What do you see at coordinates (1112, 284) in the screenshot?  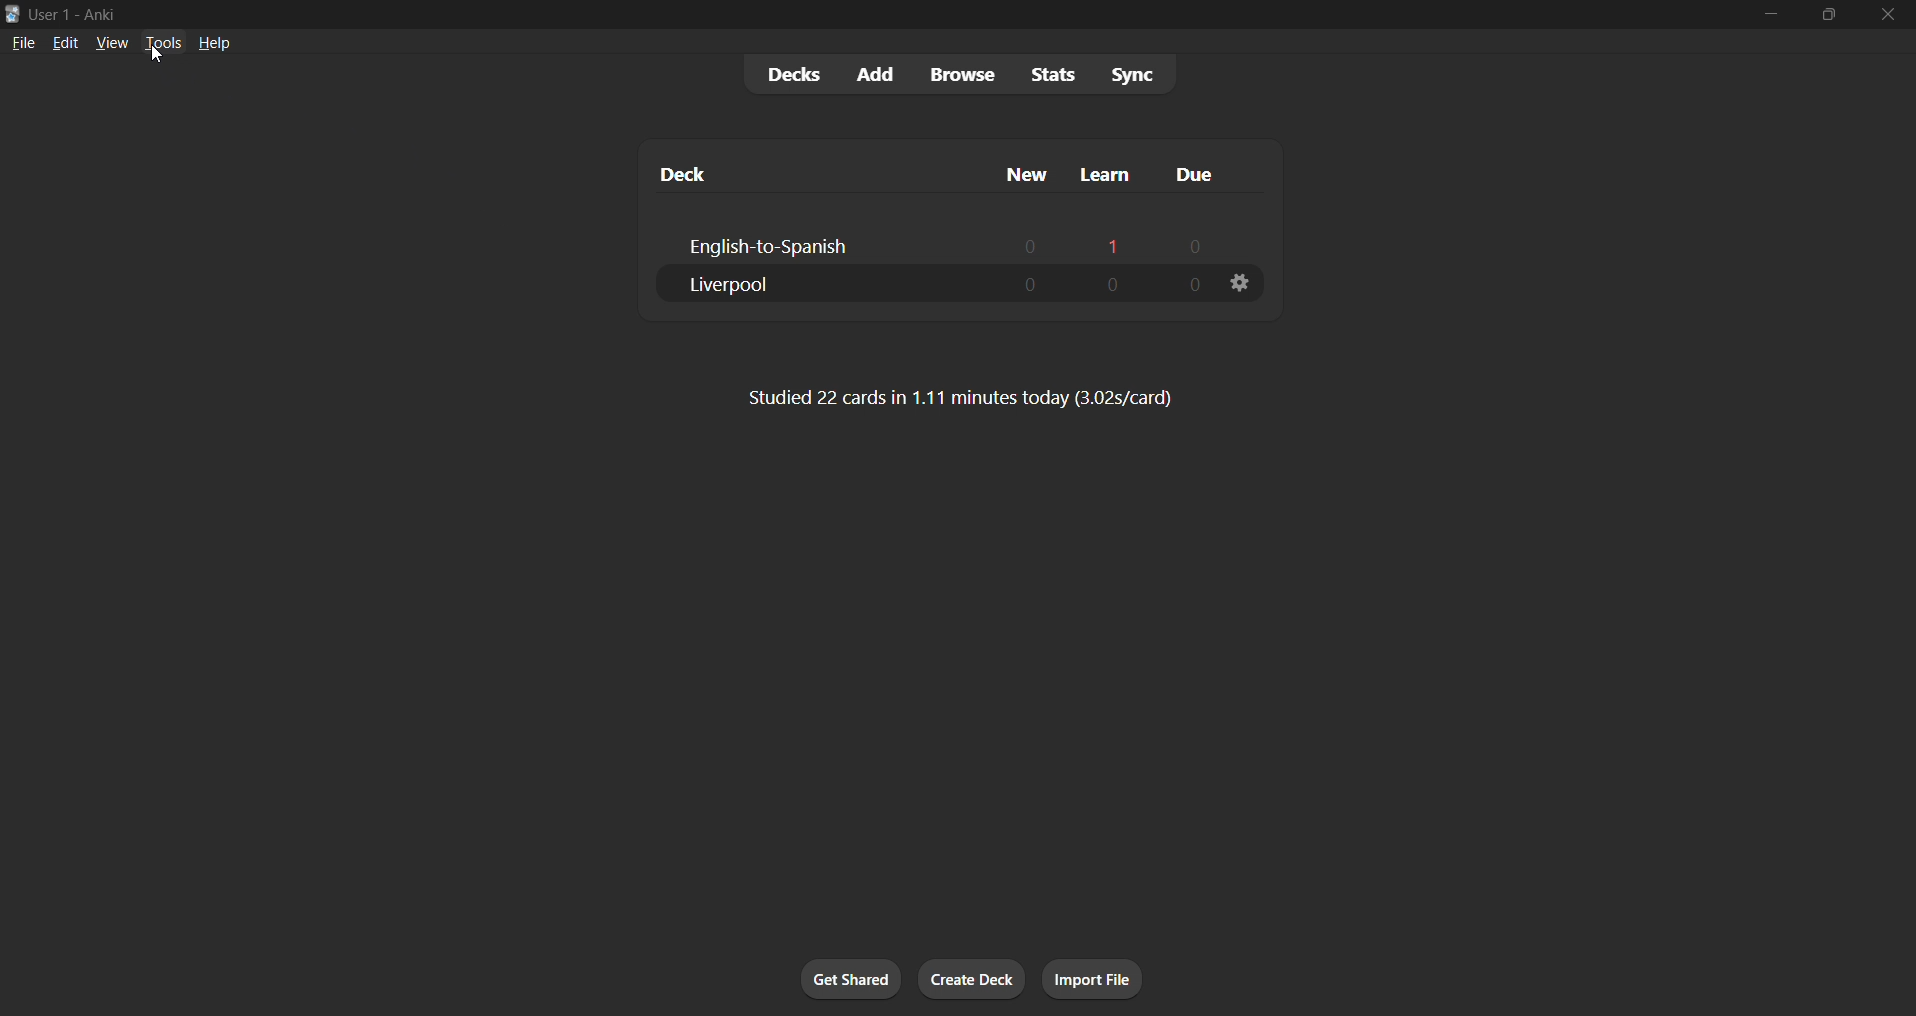 I see `0` at bounding box center [1112, 284].